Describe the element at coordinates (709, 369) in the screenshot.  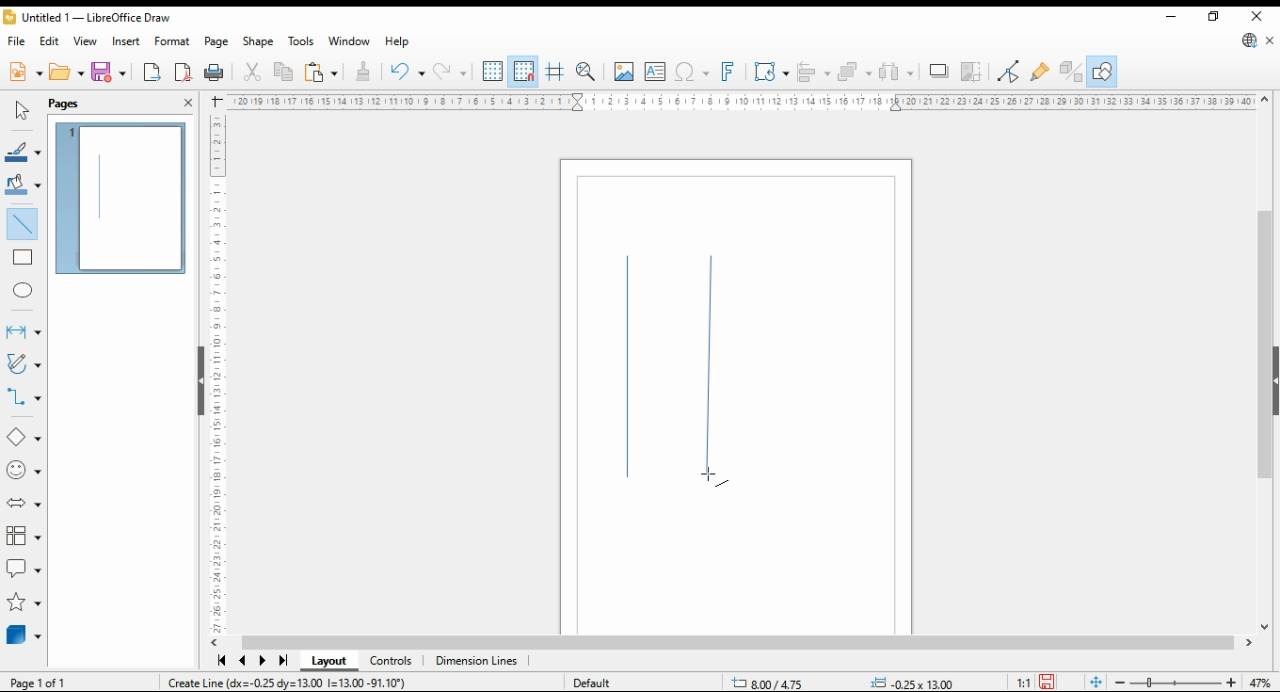
I see `new shape - line` at that location.